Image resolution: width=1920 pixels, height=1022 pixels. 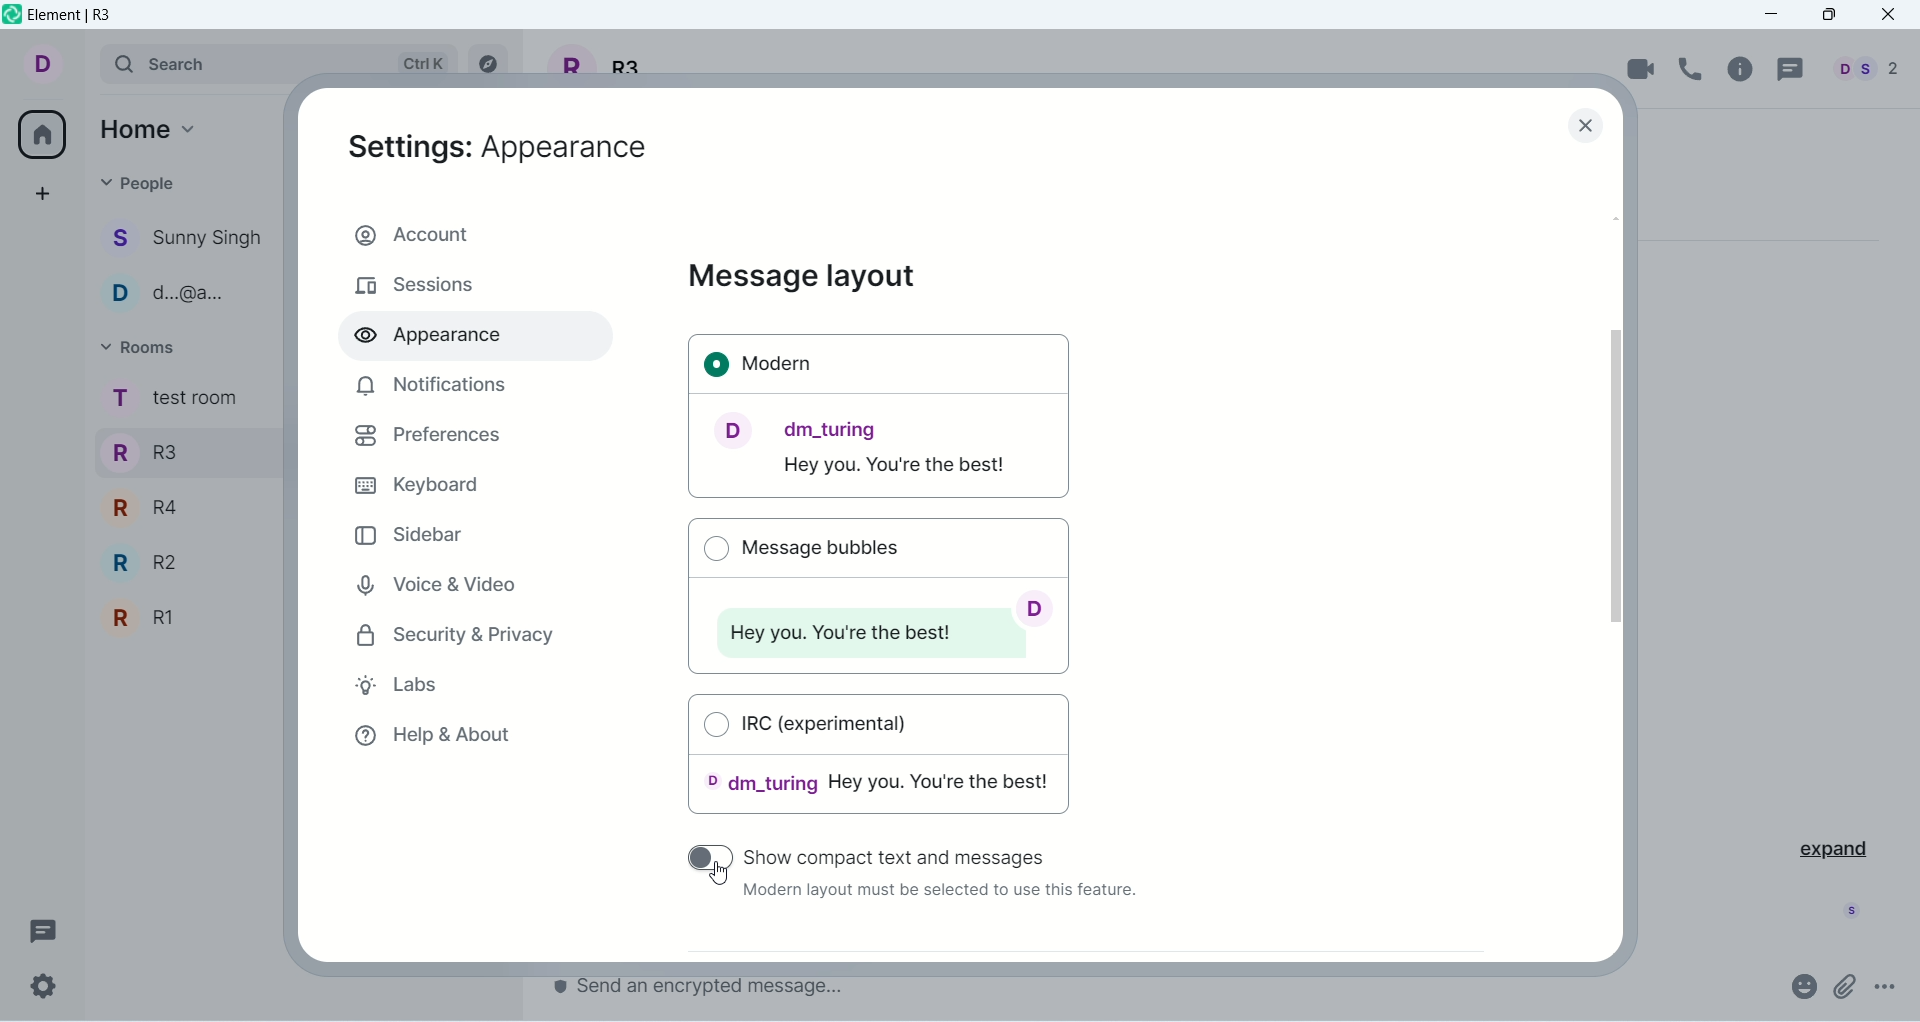 What do you see at coordinates (415, 287) in the screenshot?
I see `sessions` at bounding box center [415, 287].